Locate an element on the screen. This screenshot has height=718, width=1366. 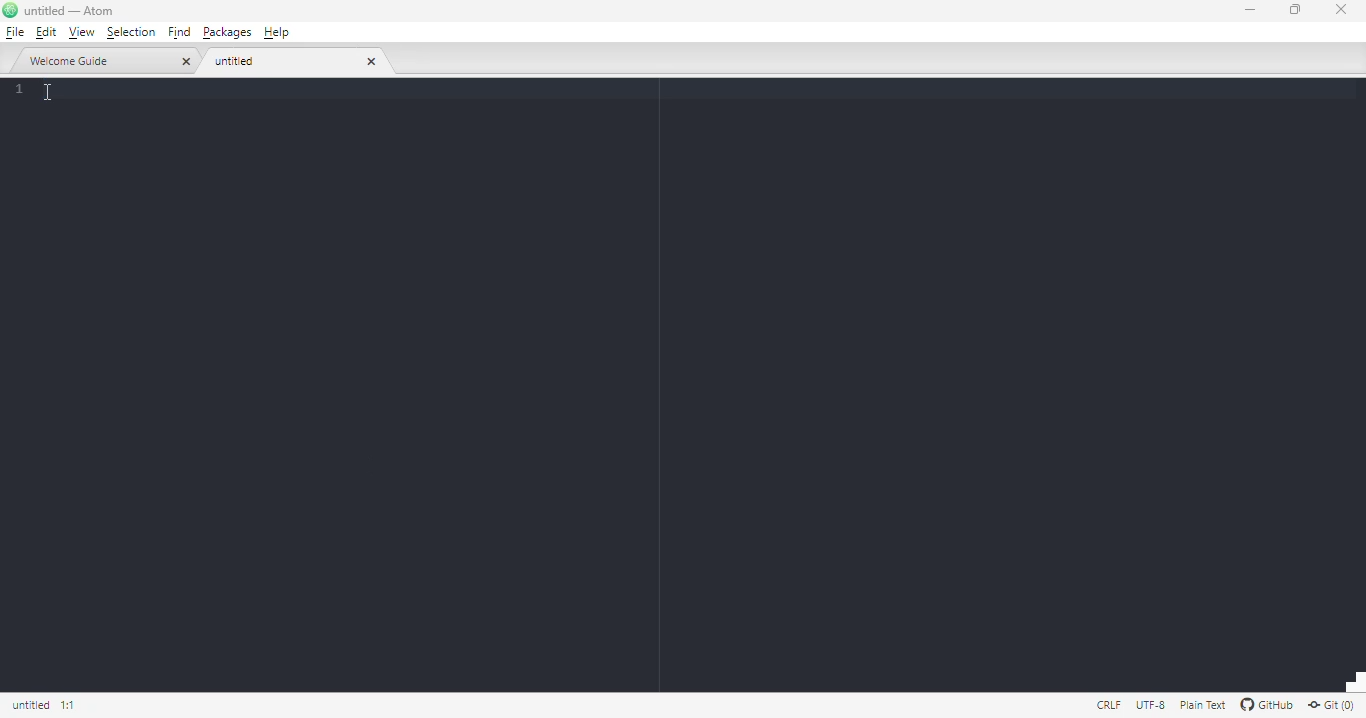
cursor is located at coordinates (46, 92).